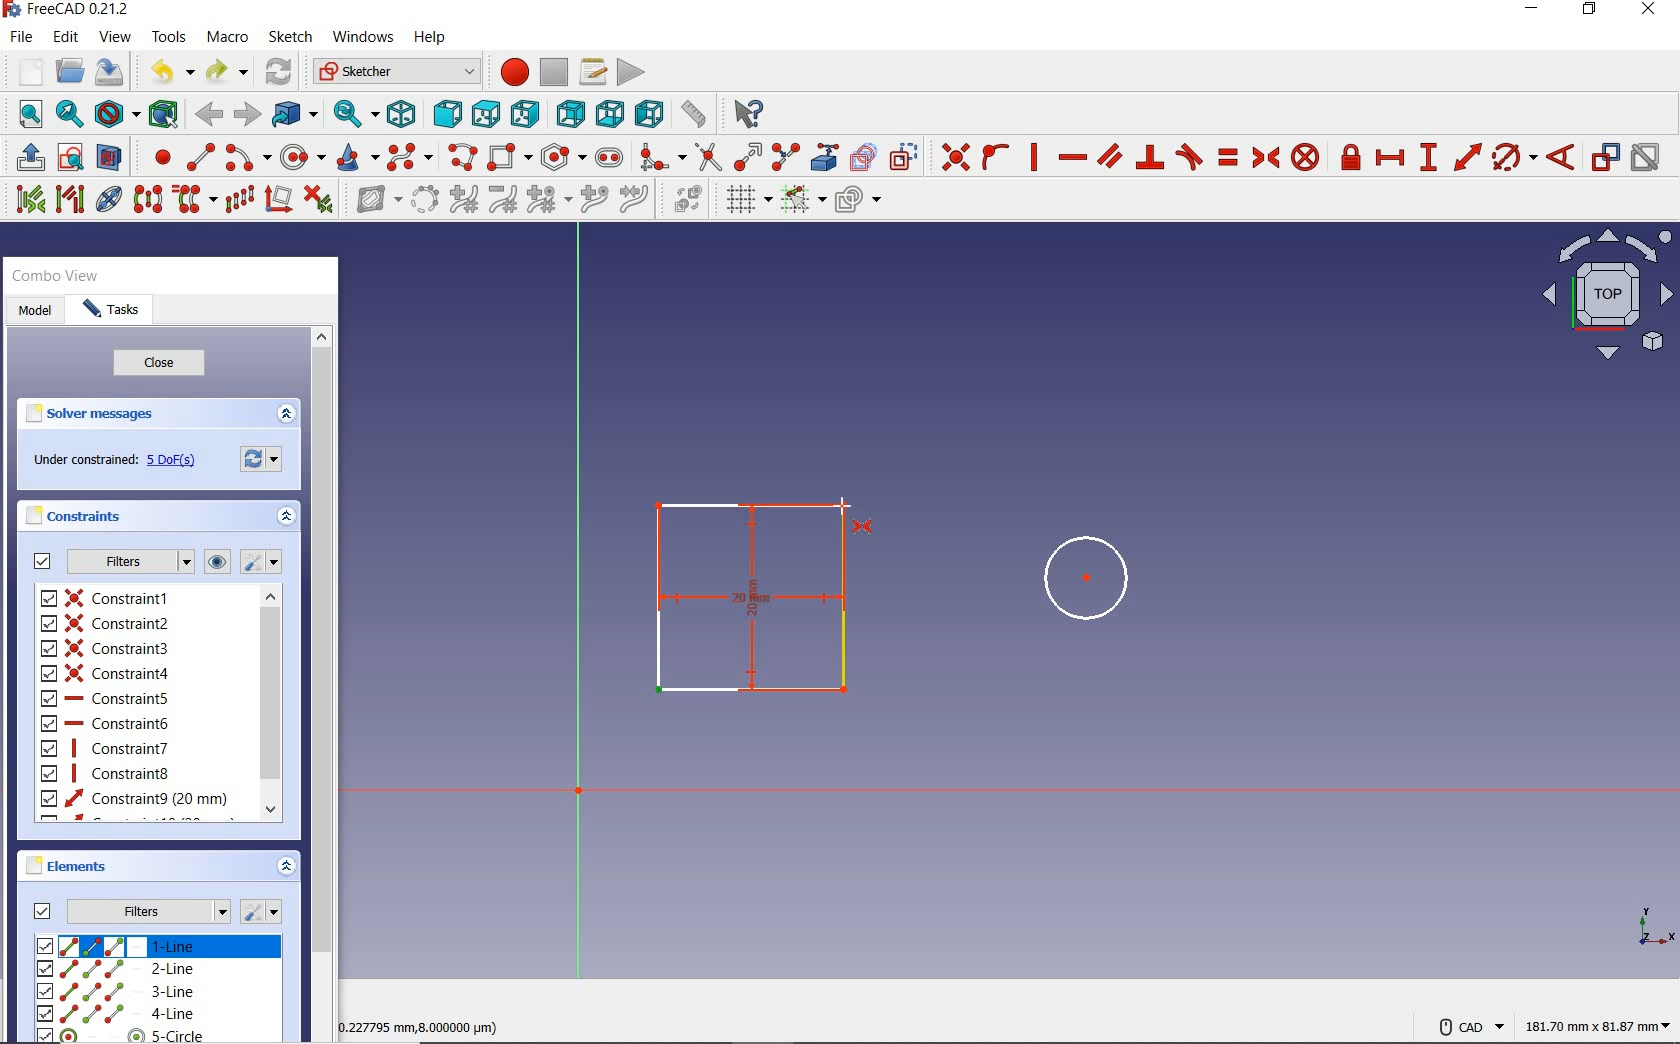 The height and width of the screenshot is (1044, 1680). I want to click on delete all constraints, so click(320, 201).